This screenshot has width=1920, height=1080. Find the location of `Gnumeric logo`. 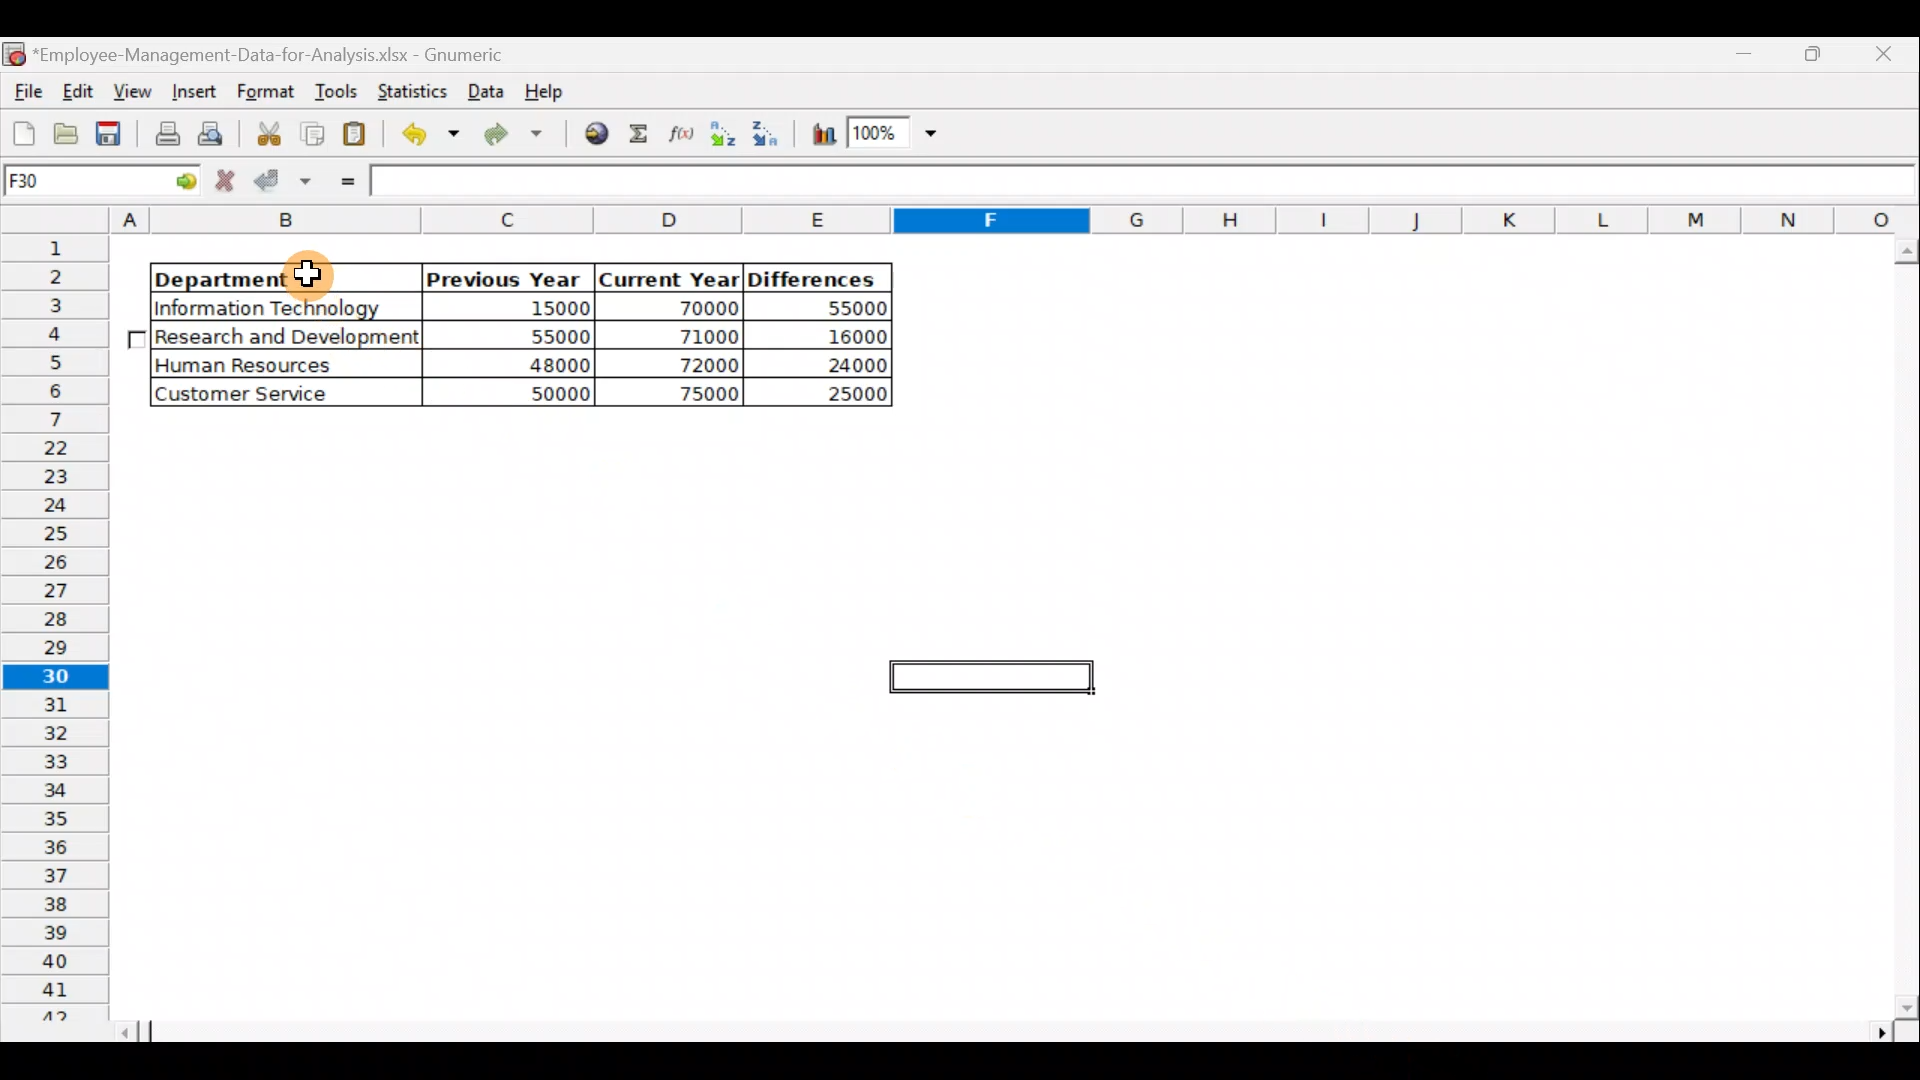

Gnumeric logo is located at coordinates (14, 53).